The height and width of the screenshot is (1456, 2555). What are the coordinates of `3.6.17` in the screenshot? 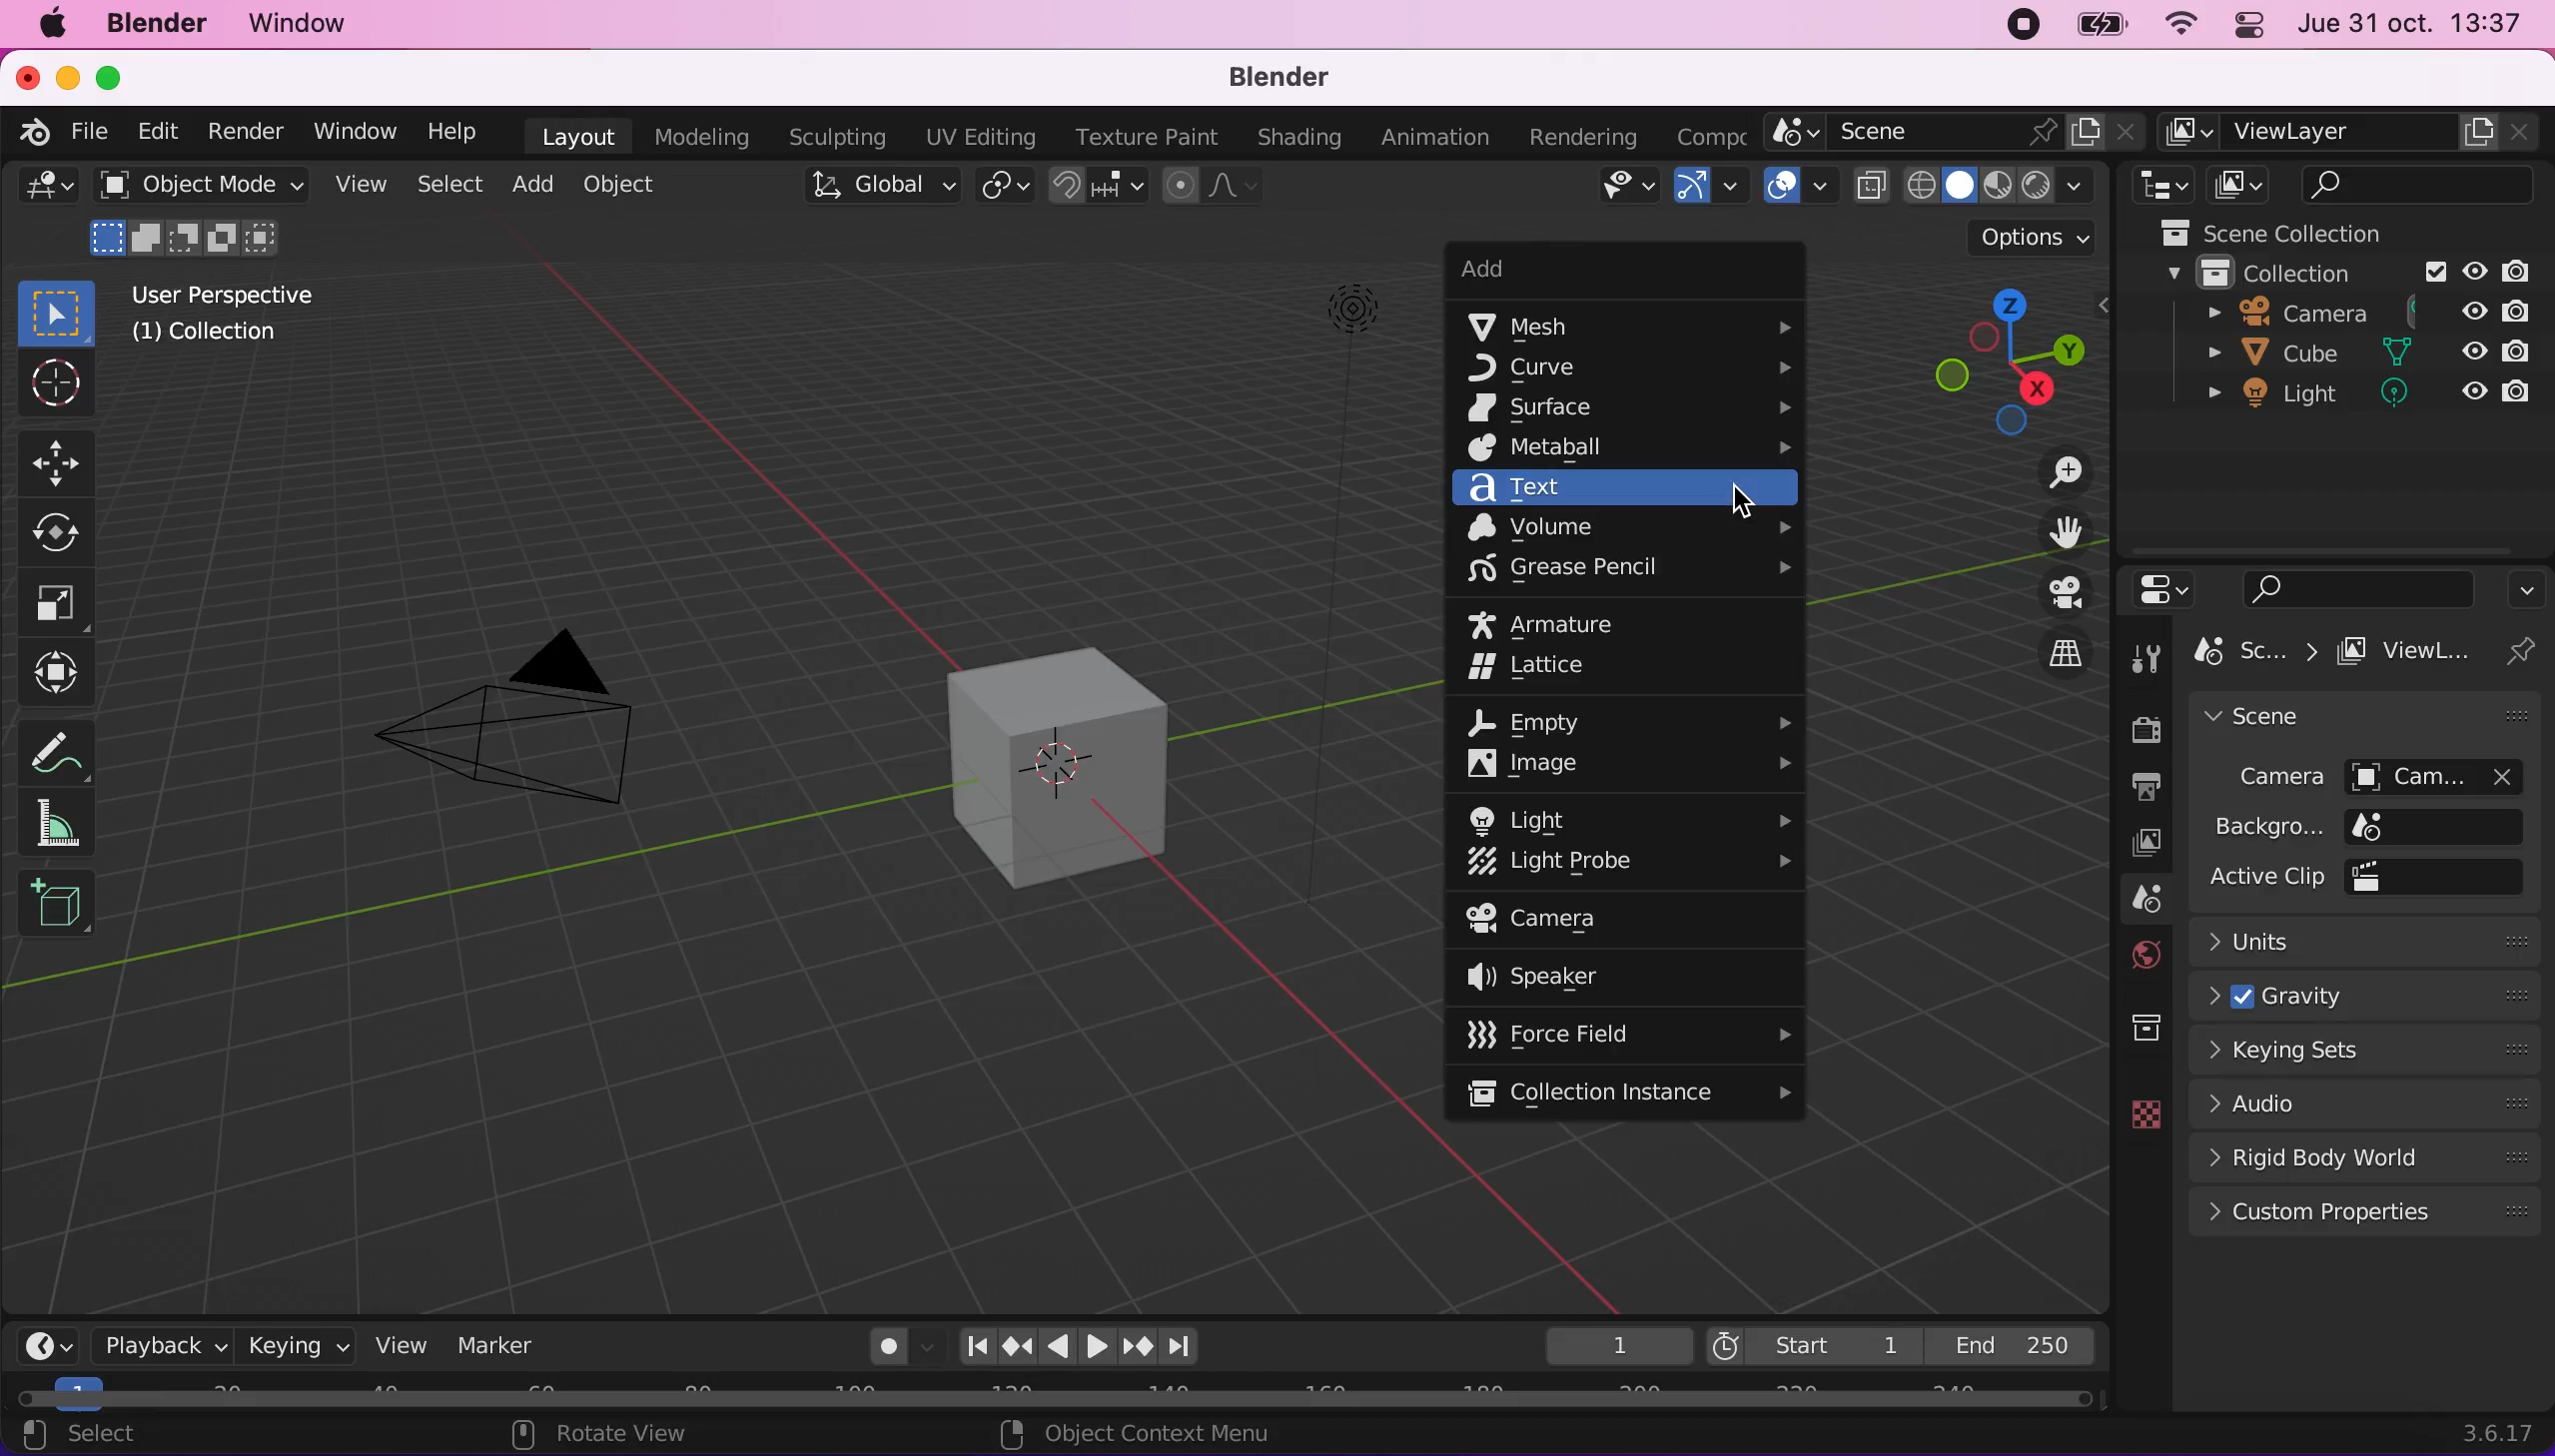 It's located at (2494, 1432).